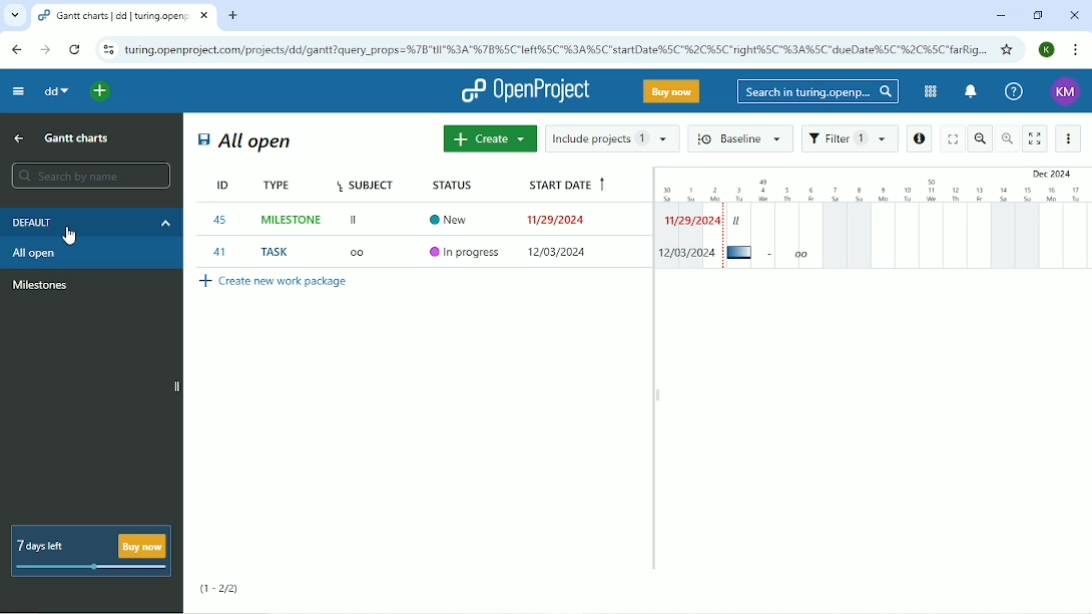 This screenshot has width=1092, height=614. What do you see at coordinates (92, 176) in the screenshot?
I see `Search by name` at bounding box center [92, 176].